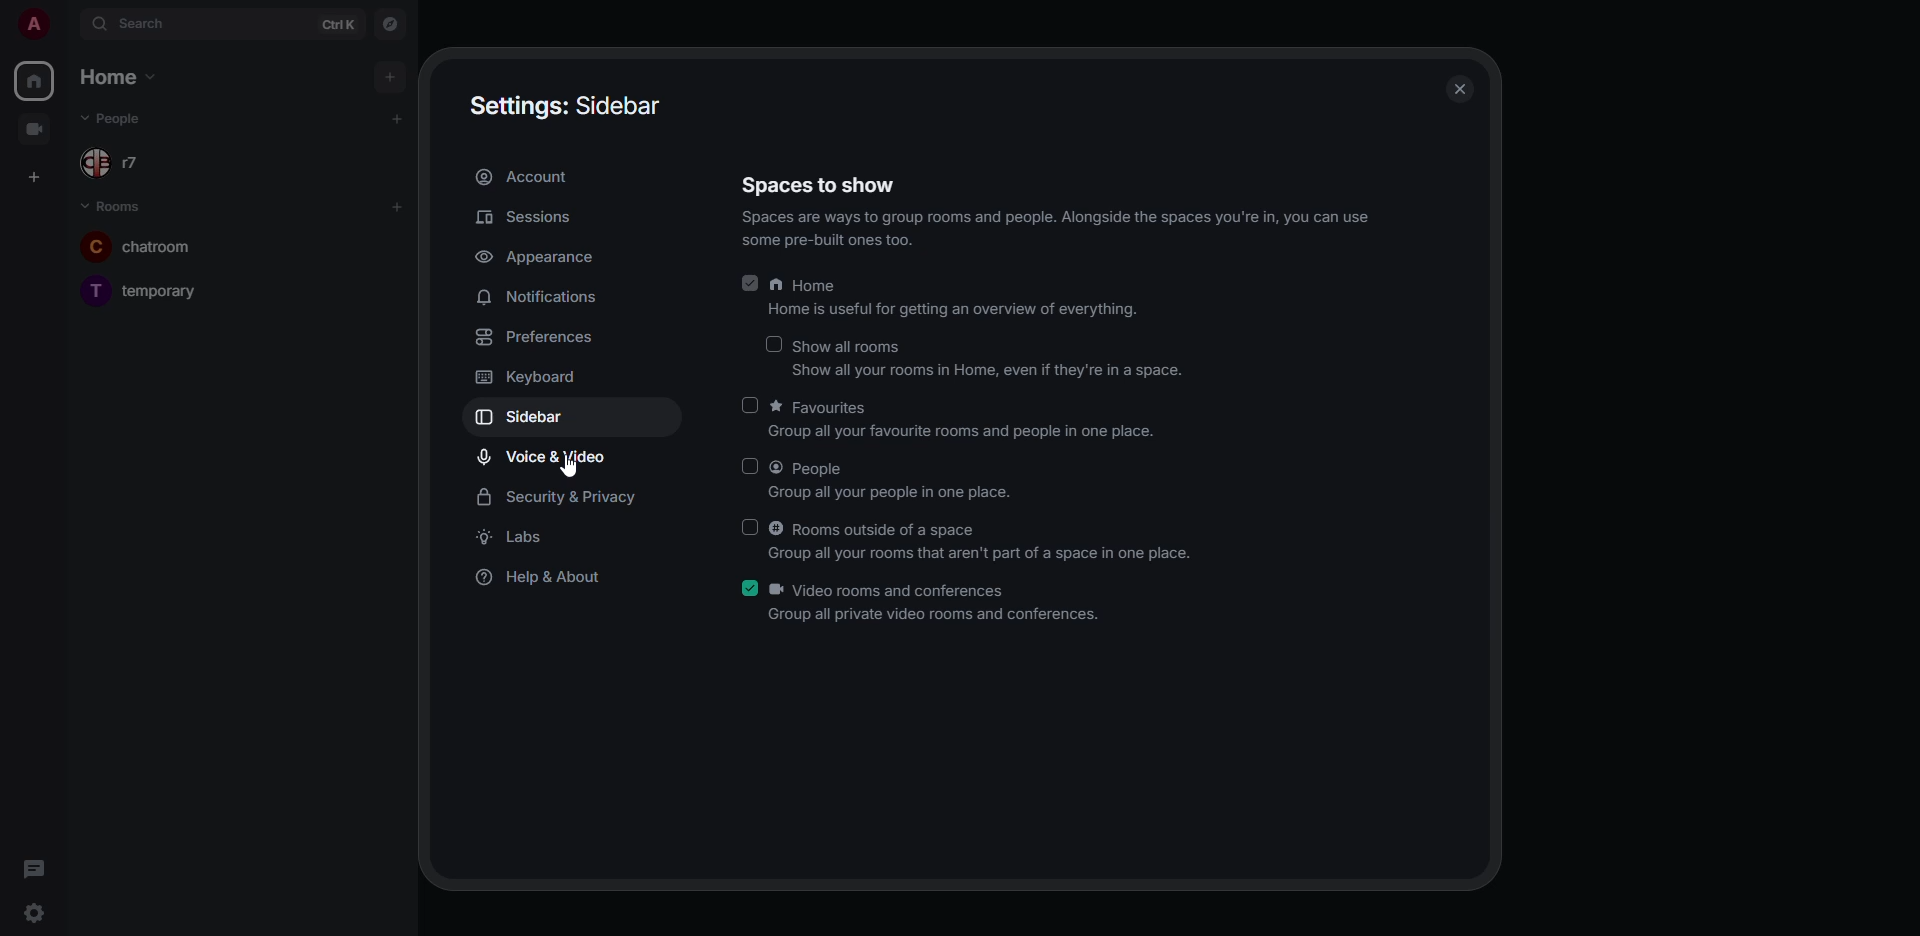 The image size is (1920, 936). I want to click on ctrl K, so click(337, 24).